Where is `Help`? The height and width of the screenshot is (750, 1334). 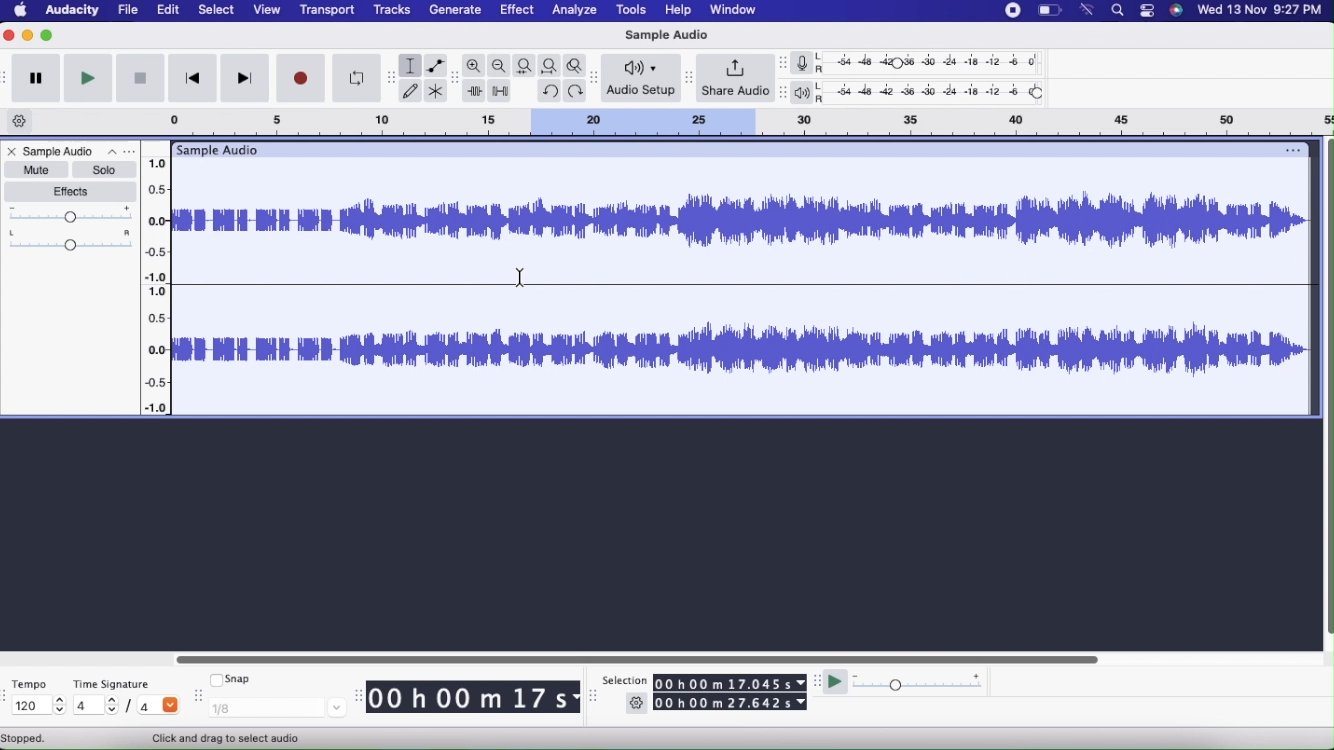
Help is located at coordinates (676, 10).